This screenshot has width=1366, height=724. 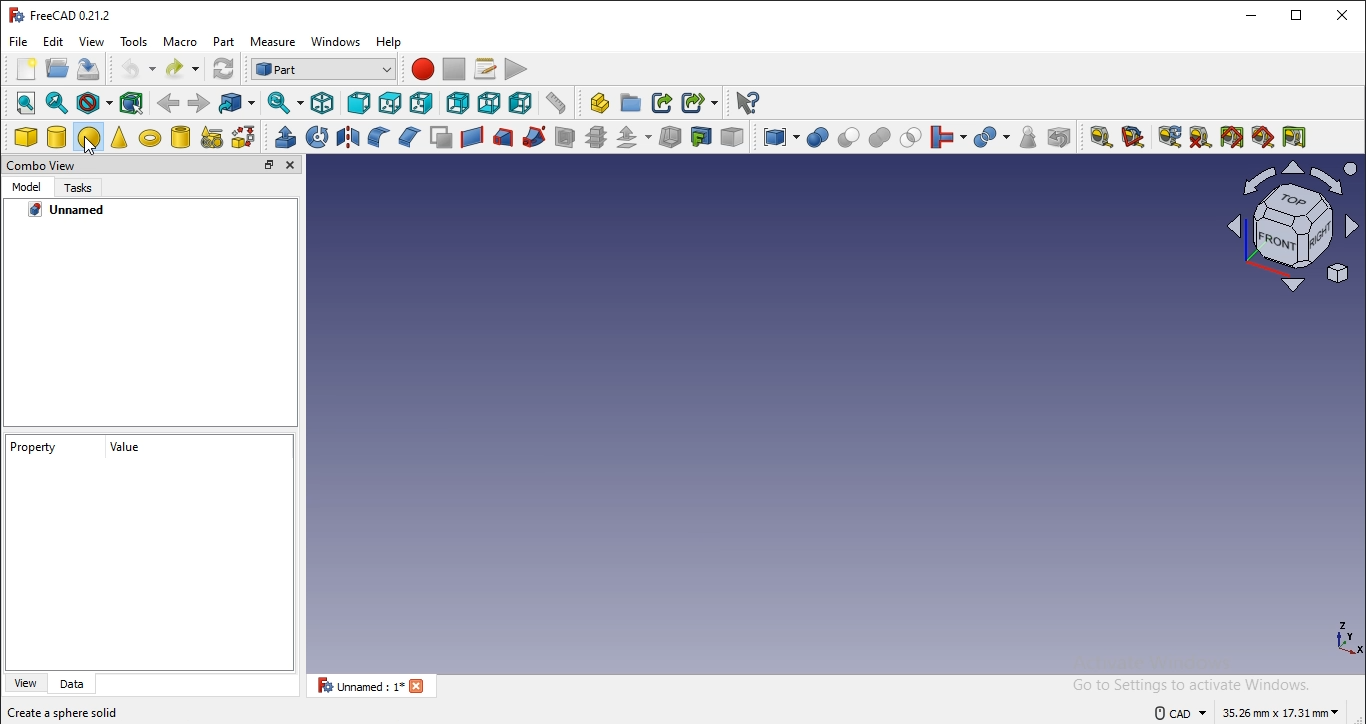 I want to click on backward, so click(x=167, y=101).